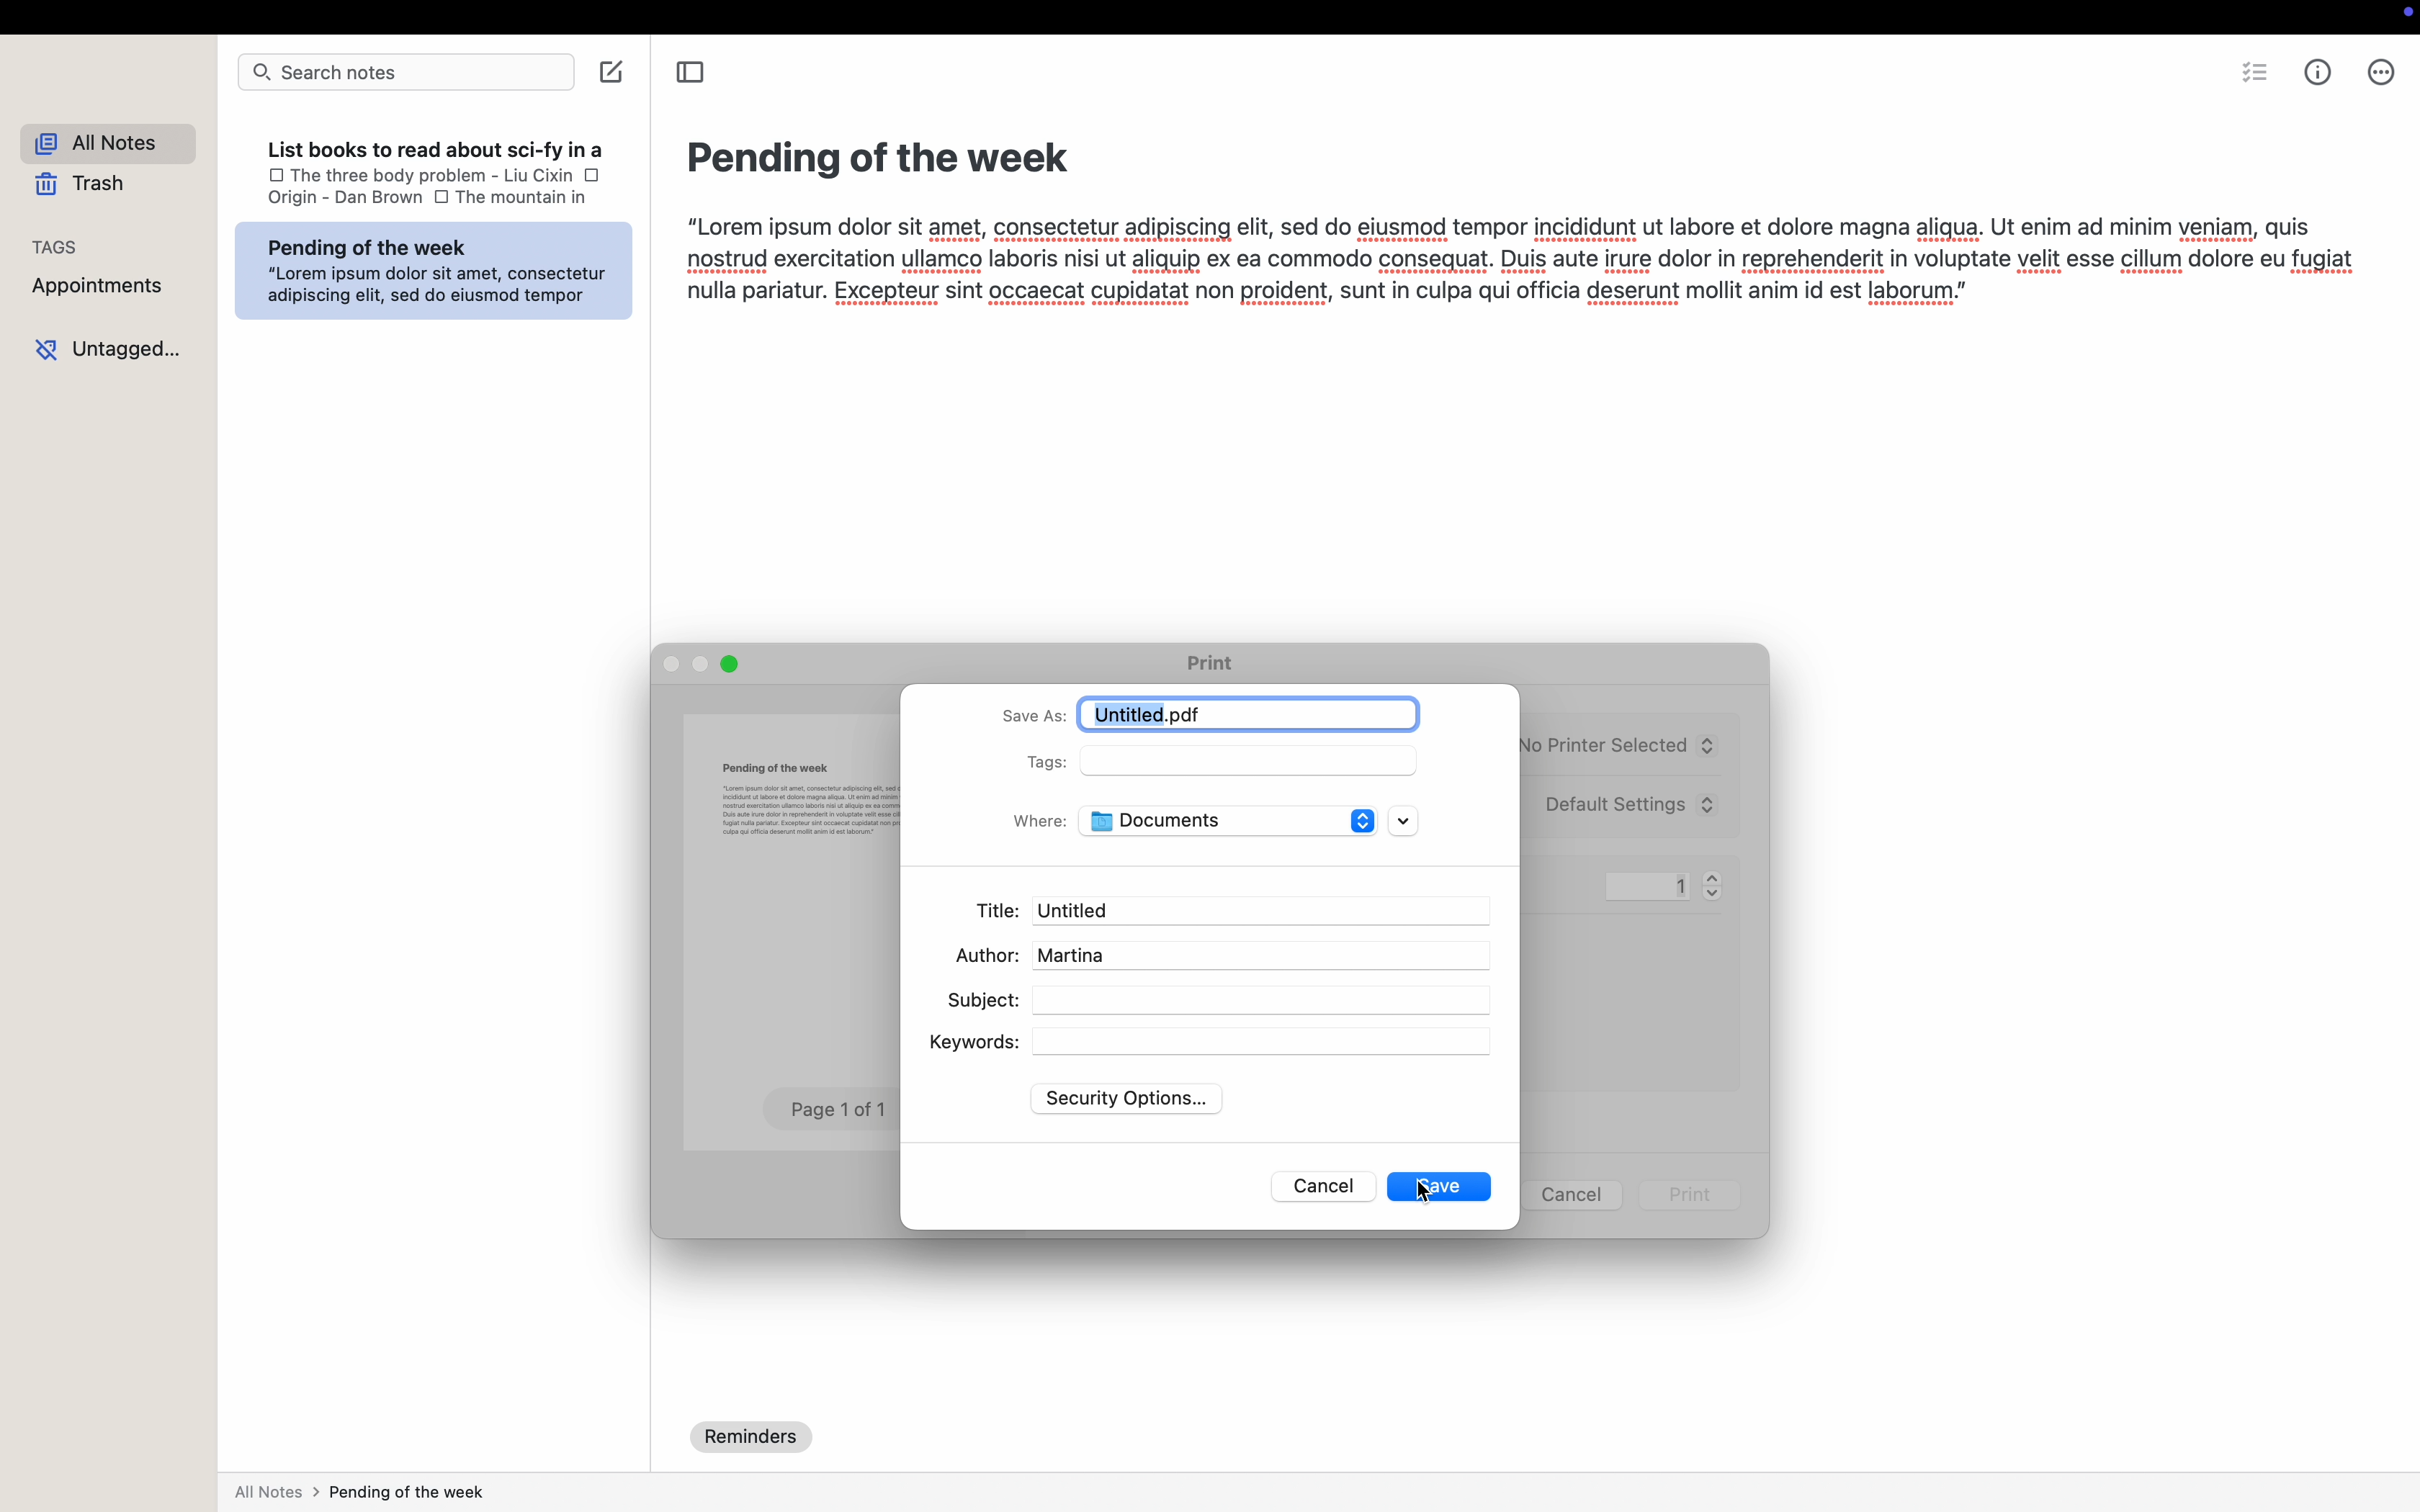 Image resolution: width=2420 pixels, height=1512 pixels. What do you see at coordinates (992, 913) in the screenshot?
I see `title` at bounding box center [992, 913].